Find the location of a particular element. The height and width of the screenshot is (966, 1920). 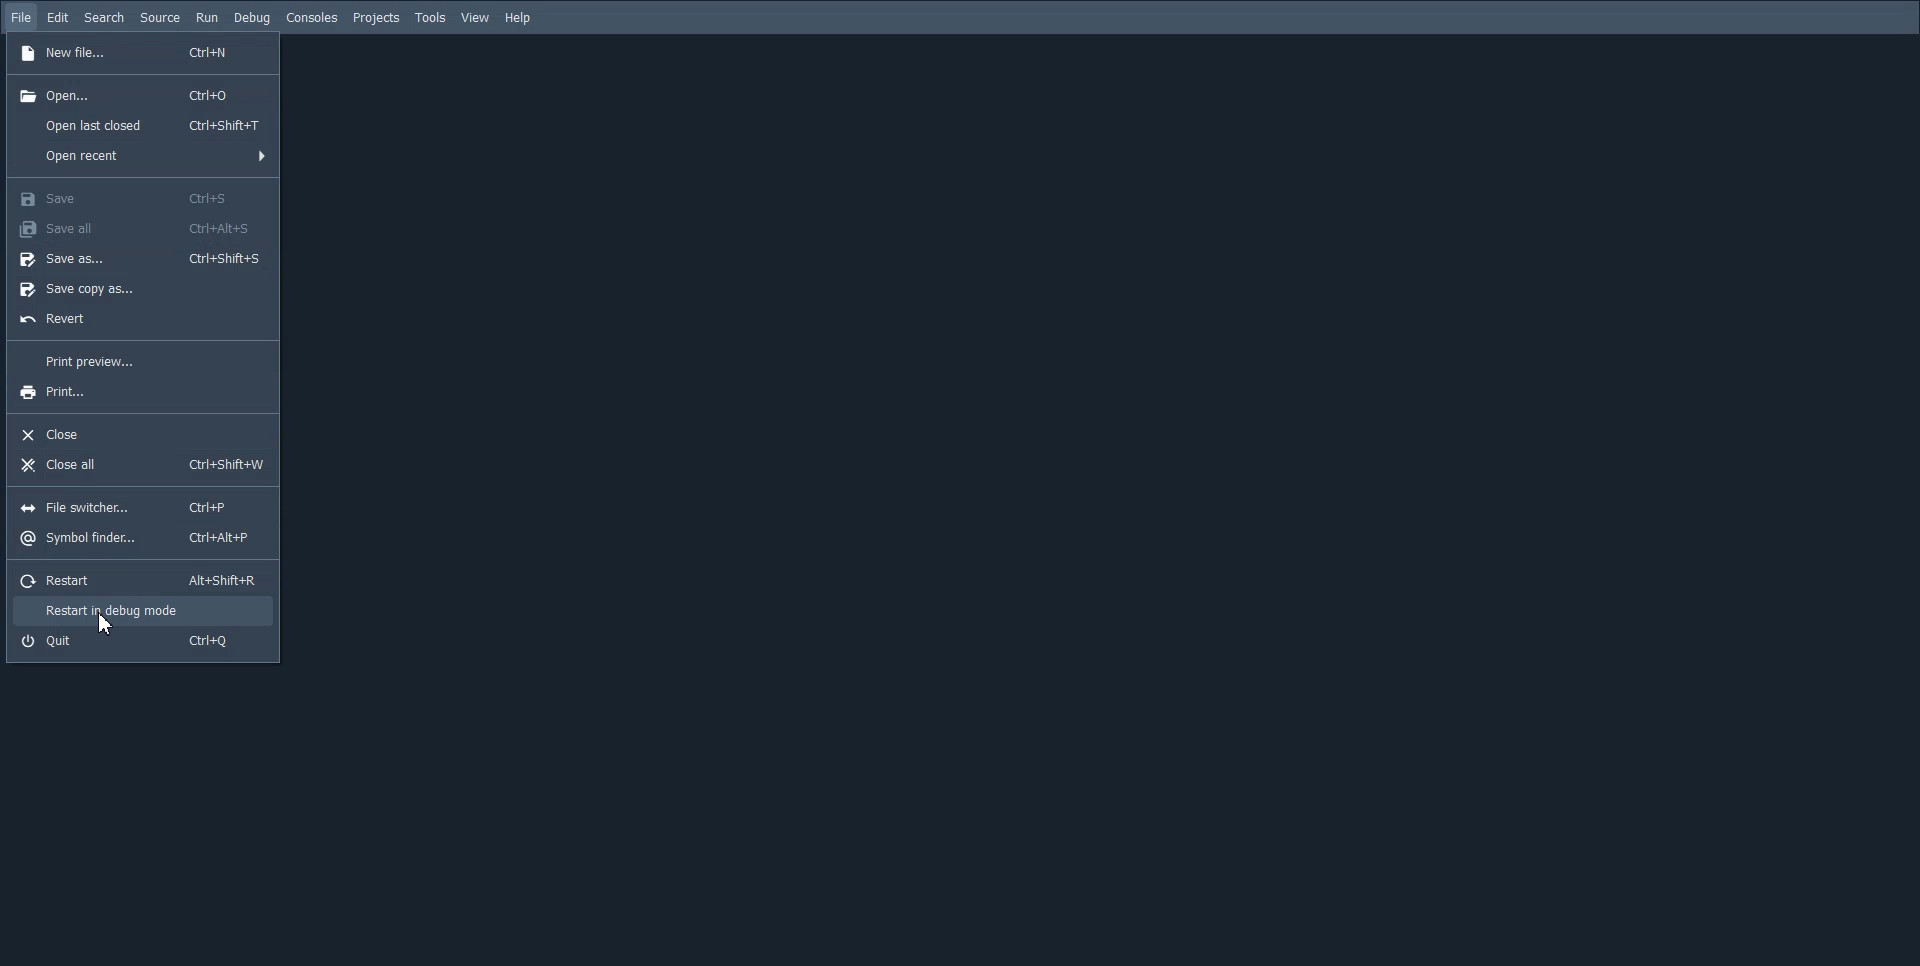

Close is located at coordinates (141, 434).